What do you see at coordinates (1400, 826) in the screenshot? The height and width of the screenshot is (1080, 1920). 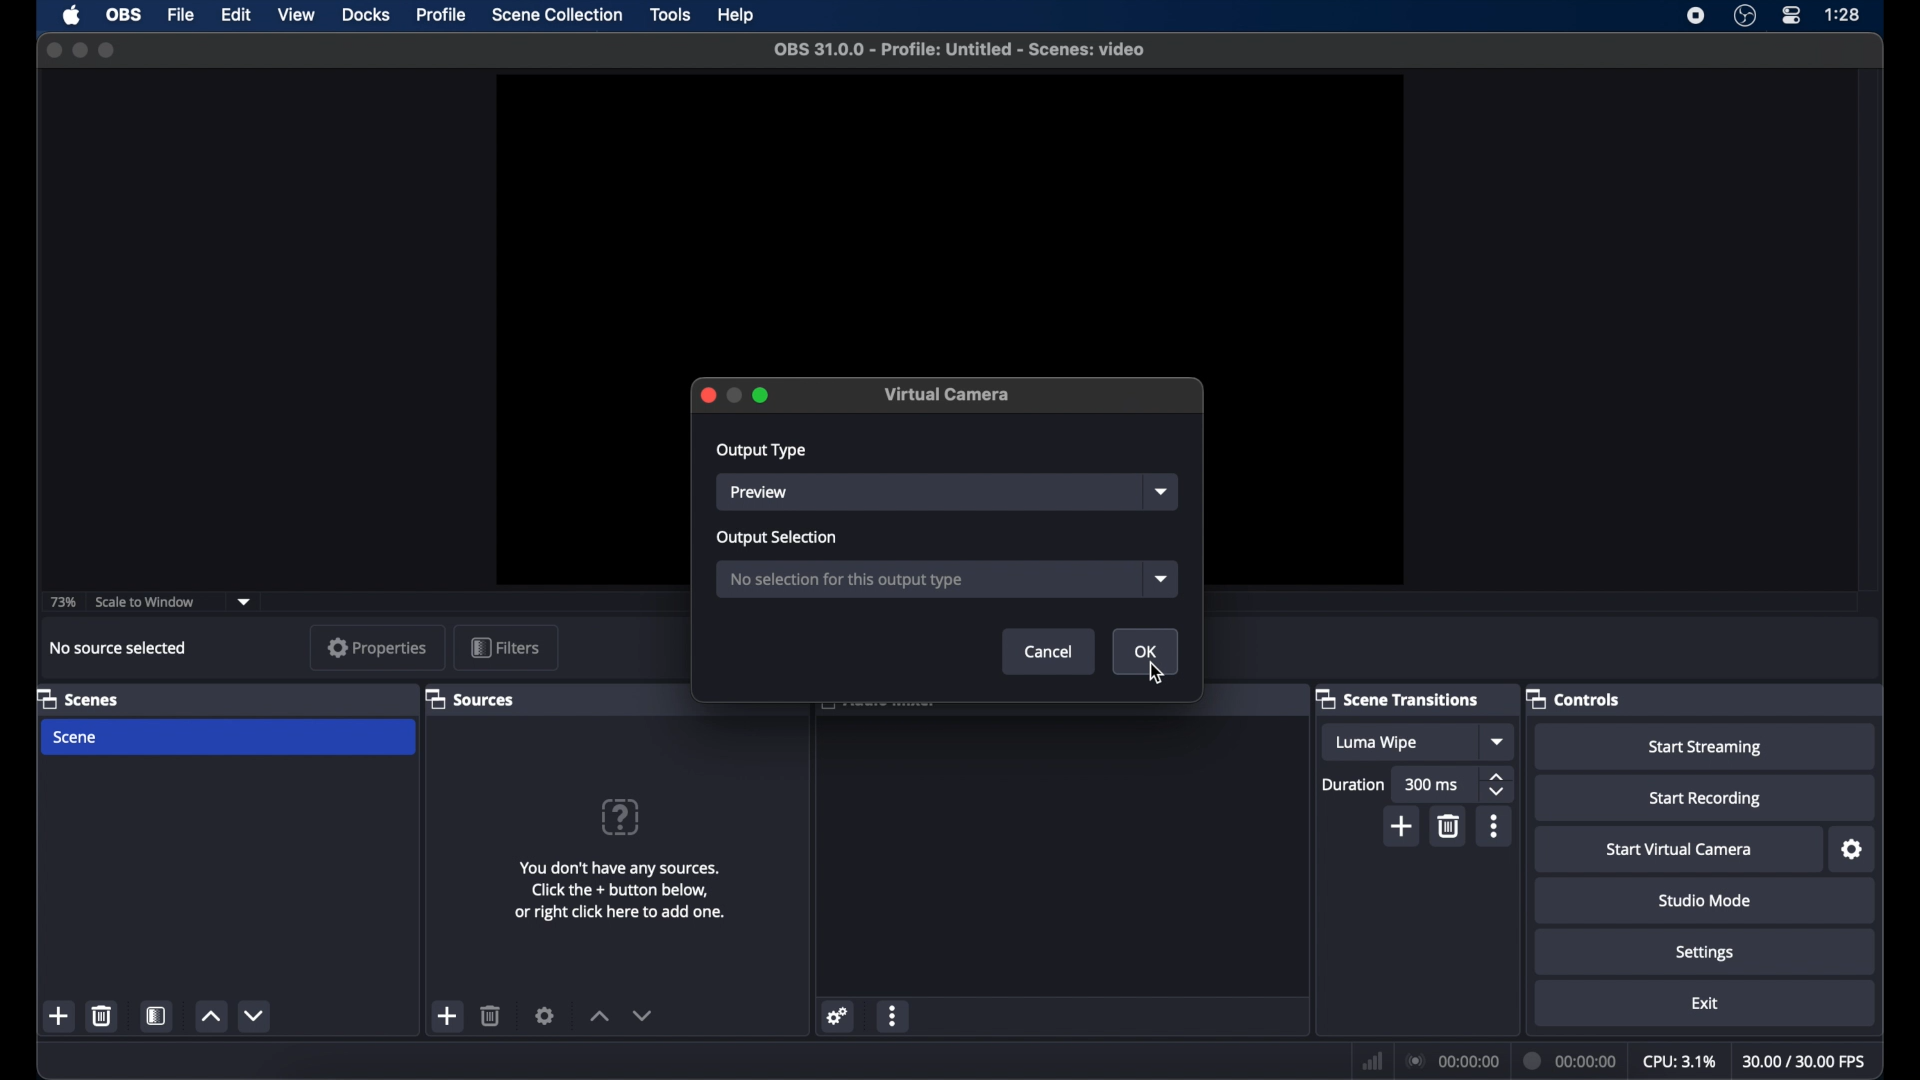 I see `add` at bounding box center [1400, 826].